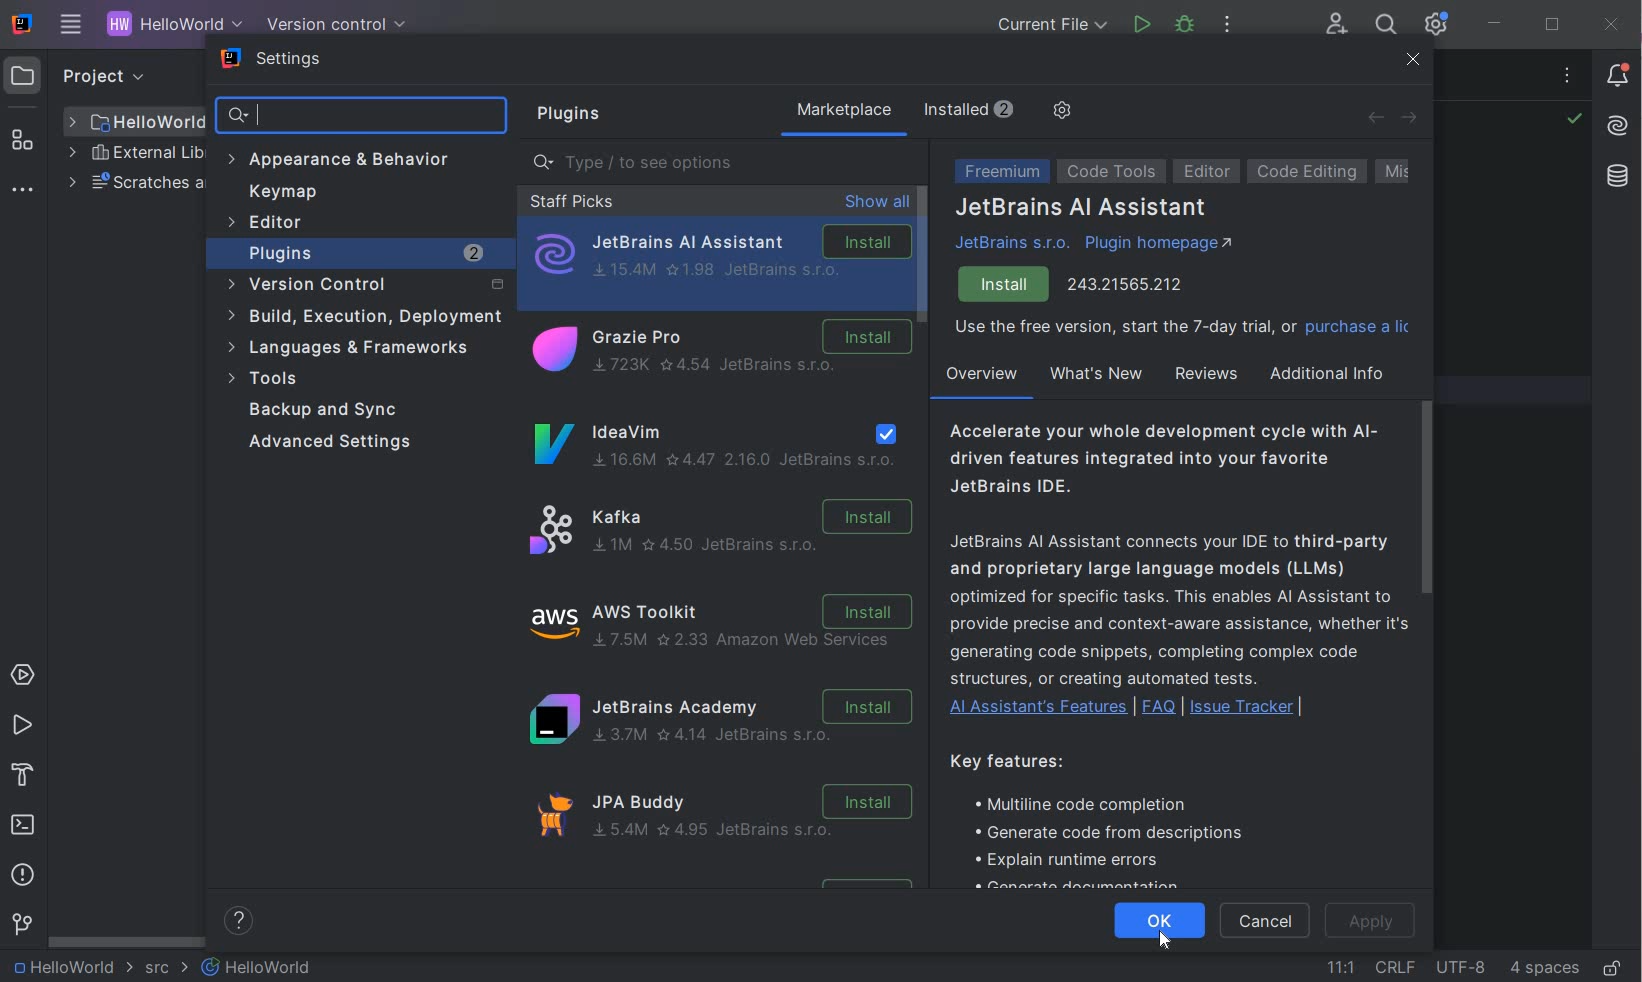 The image size is (1642, 982). What do you see at coordinates (877, 203) in the screenshot?
I see `show all` at bounding box center [877, 203].